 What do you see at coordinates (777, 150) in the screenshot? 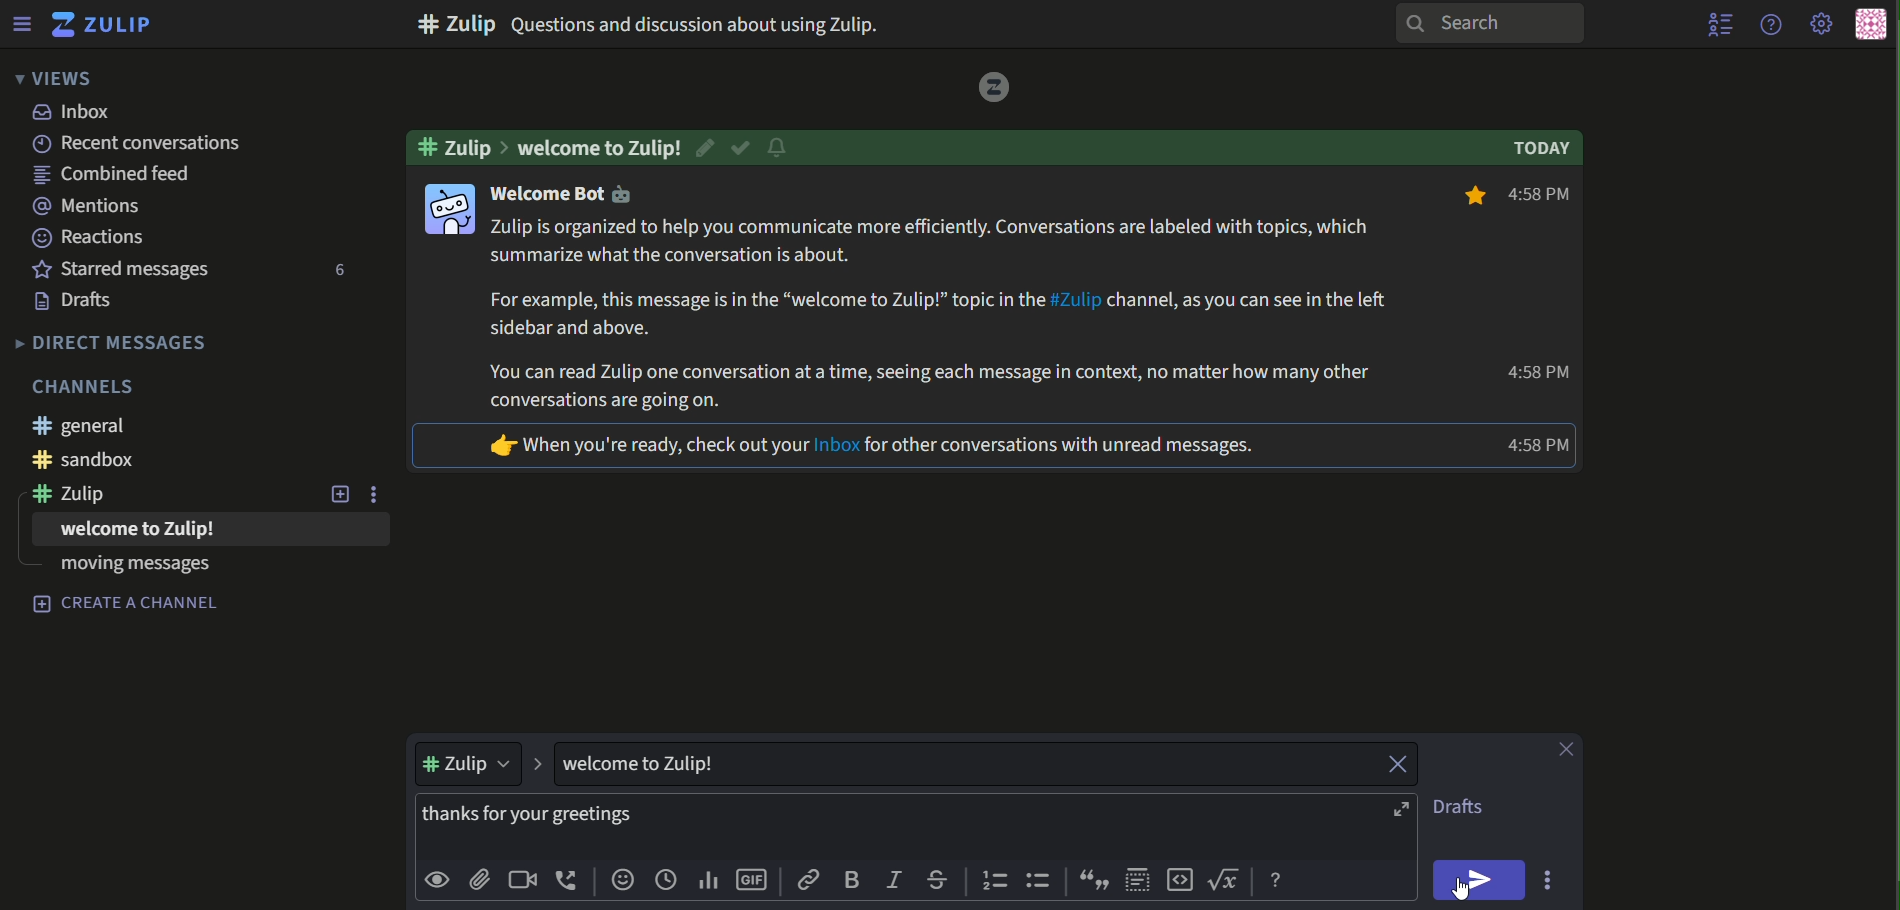
I see `notification` at bounding box center [777, 150].